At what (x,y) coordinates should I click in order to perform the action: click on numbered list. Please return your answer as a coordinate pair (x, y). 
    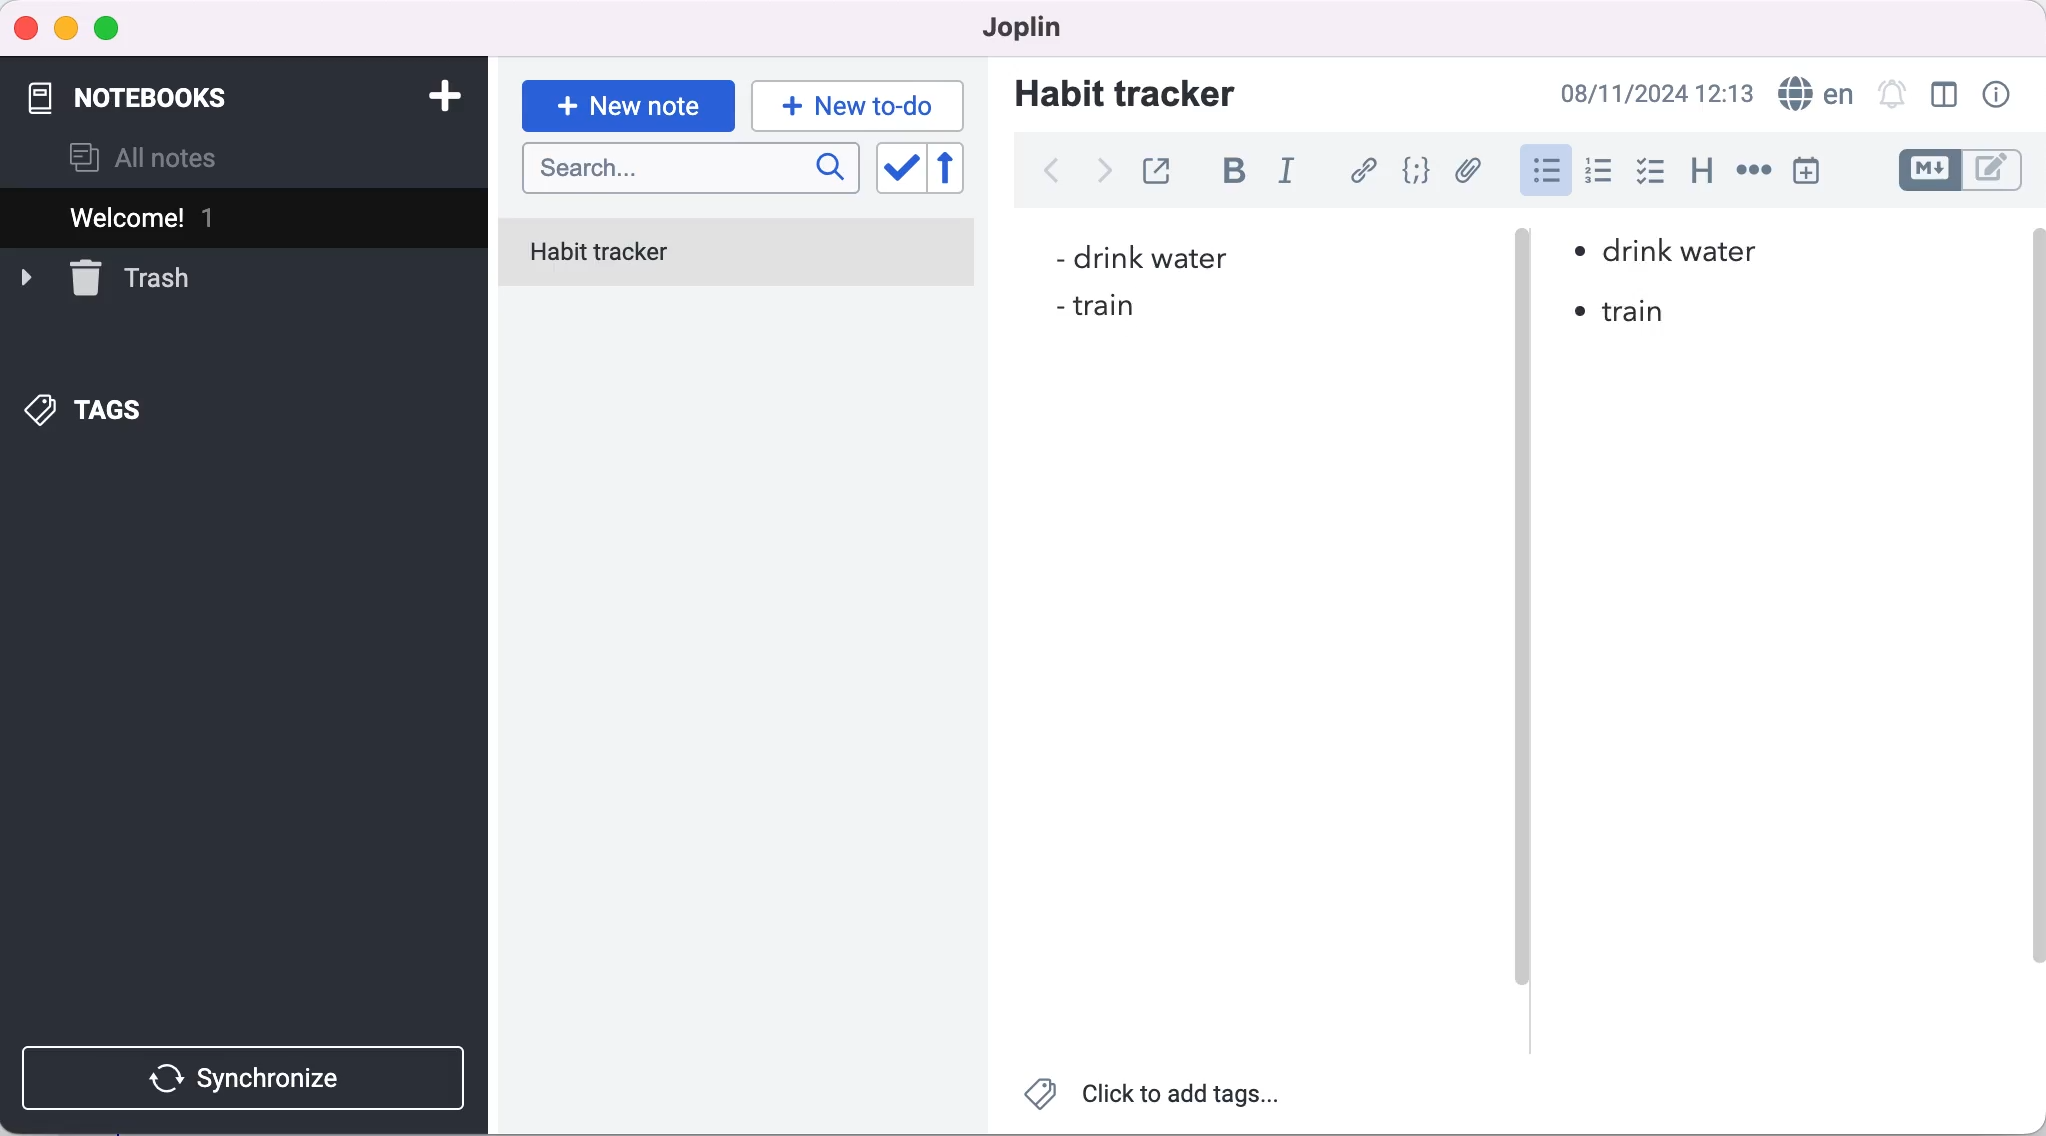
    Looking at the image, I should click on (1604, 174).